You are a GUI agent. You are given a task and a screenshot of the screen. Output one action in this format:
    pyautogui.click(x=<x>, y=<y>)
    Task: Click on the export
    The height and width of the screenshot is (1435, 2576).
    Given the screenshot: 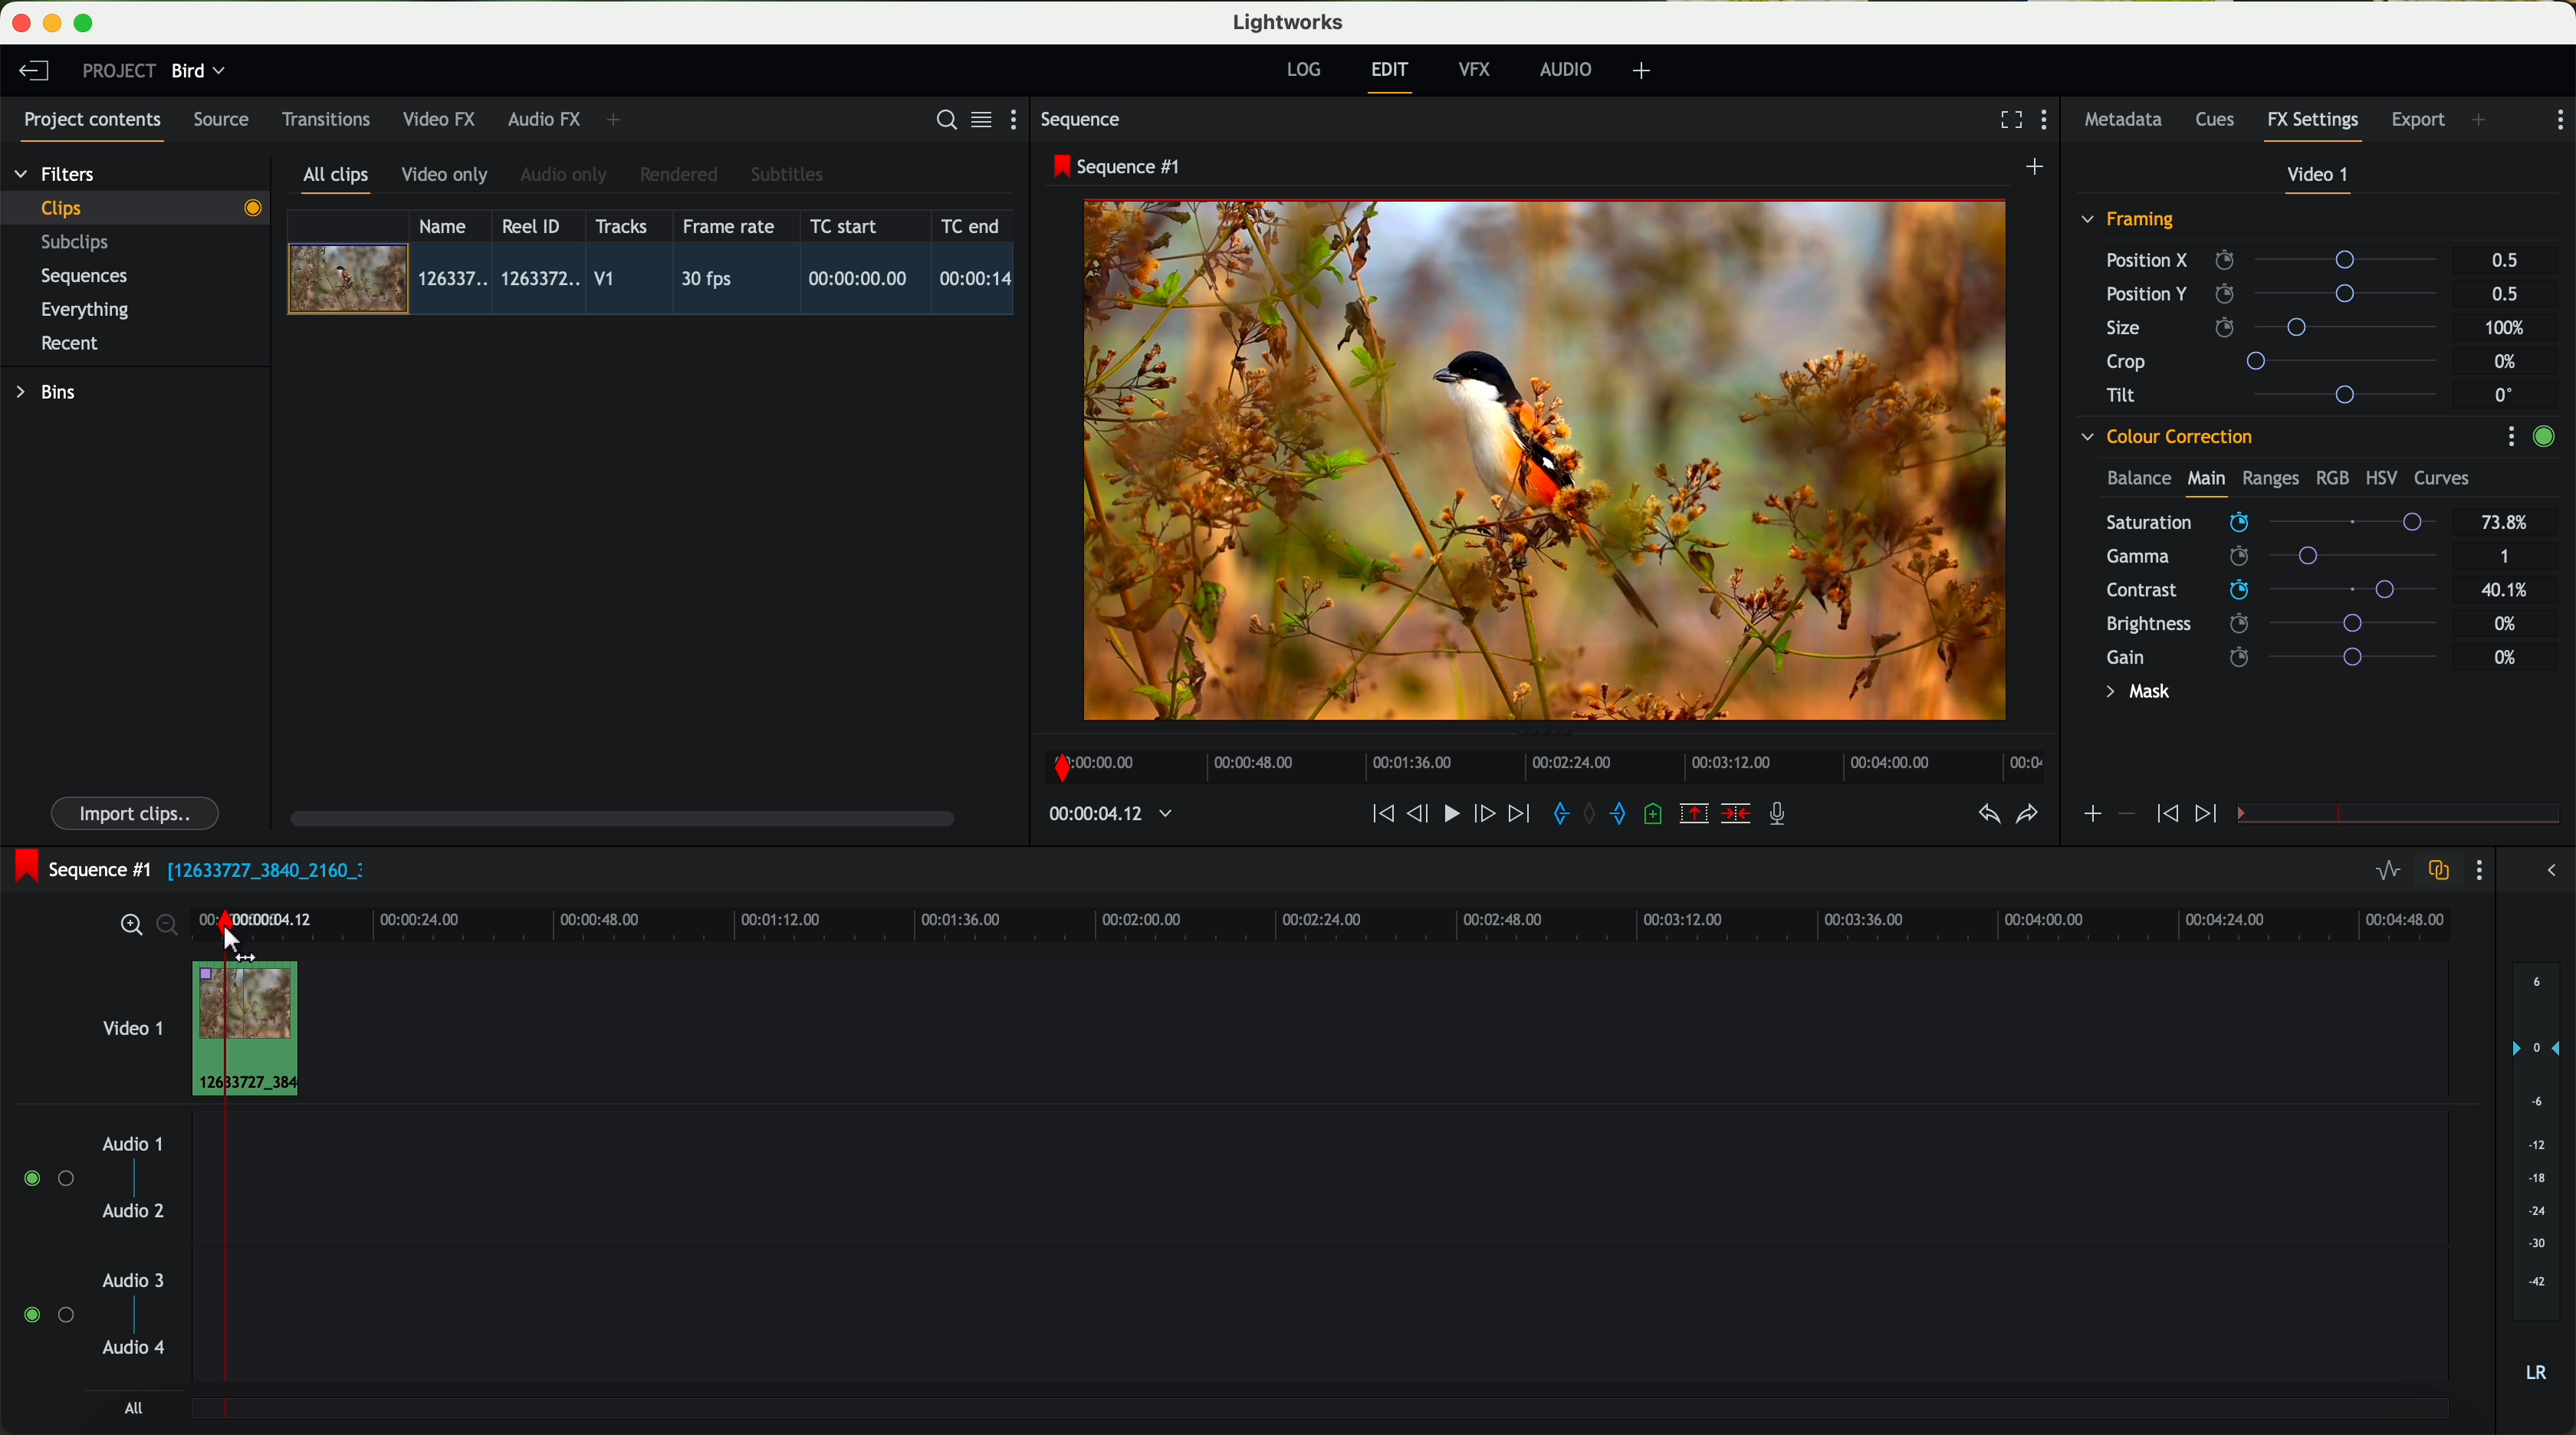 What is the action you would take?
    pyautogui.click(x=2419, y=122)
    